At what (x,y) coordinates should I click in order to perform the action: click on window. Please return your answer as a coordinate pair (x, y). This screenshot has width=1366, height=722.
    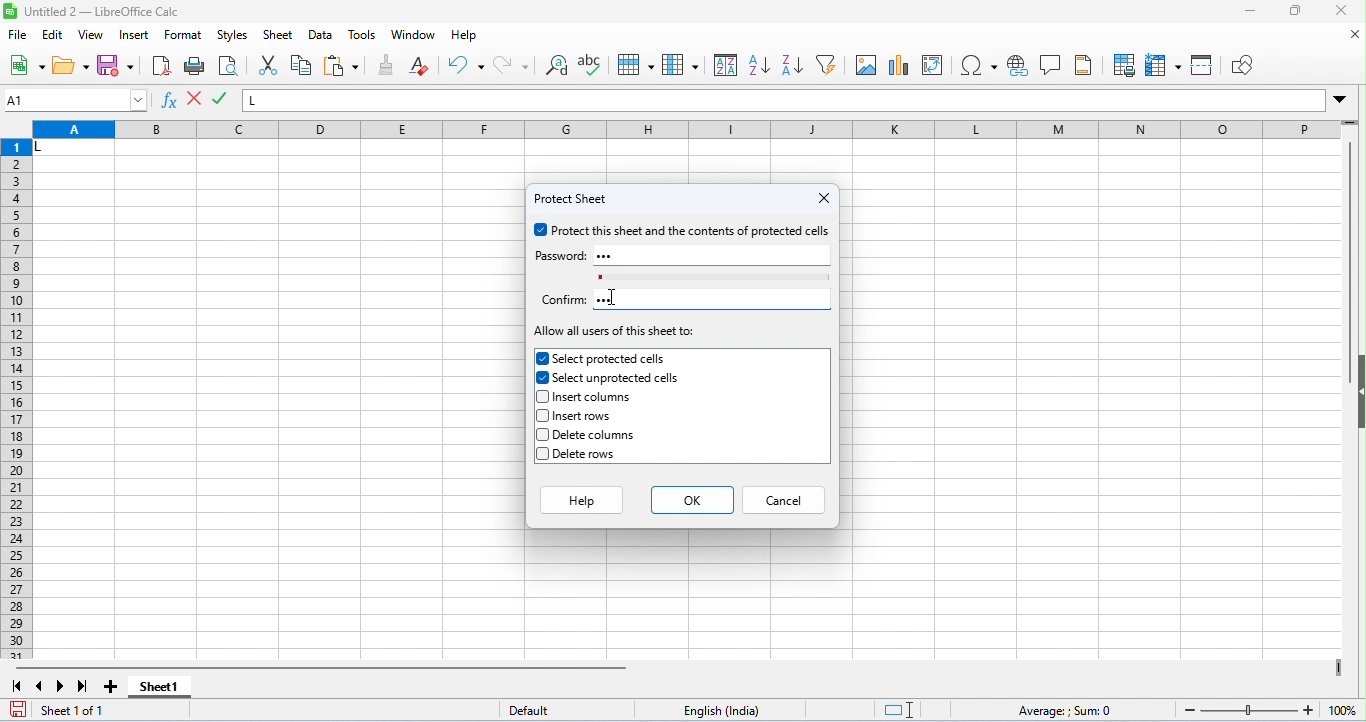
    Looking at the image, I should click on (412, 35).